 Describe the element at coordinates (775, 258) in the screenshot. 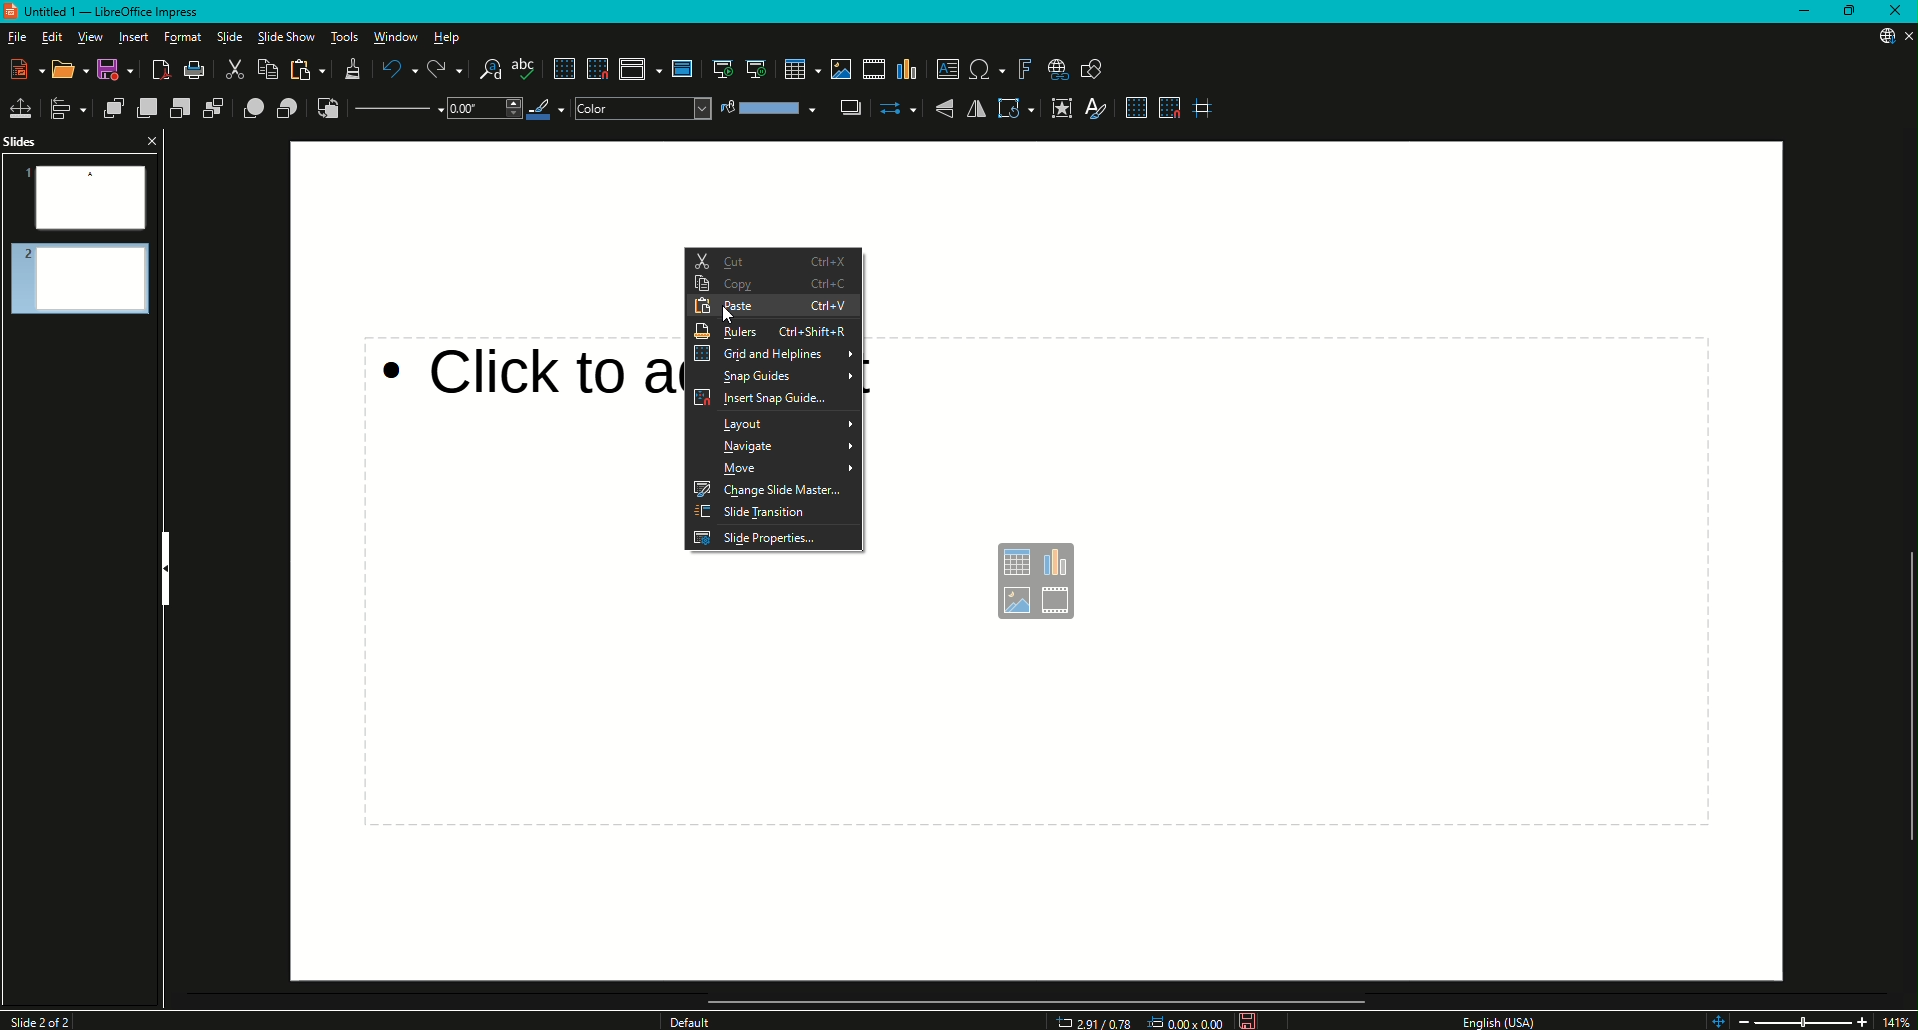

I see `Cut` at that location.